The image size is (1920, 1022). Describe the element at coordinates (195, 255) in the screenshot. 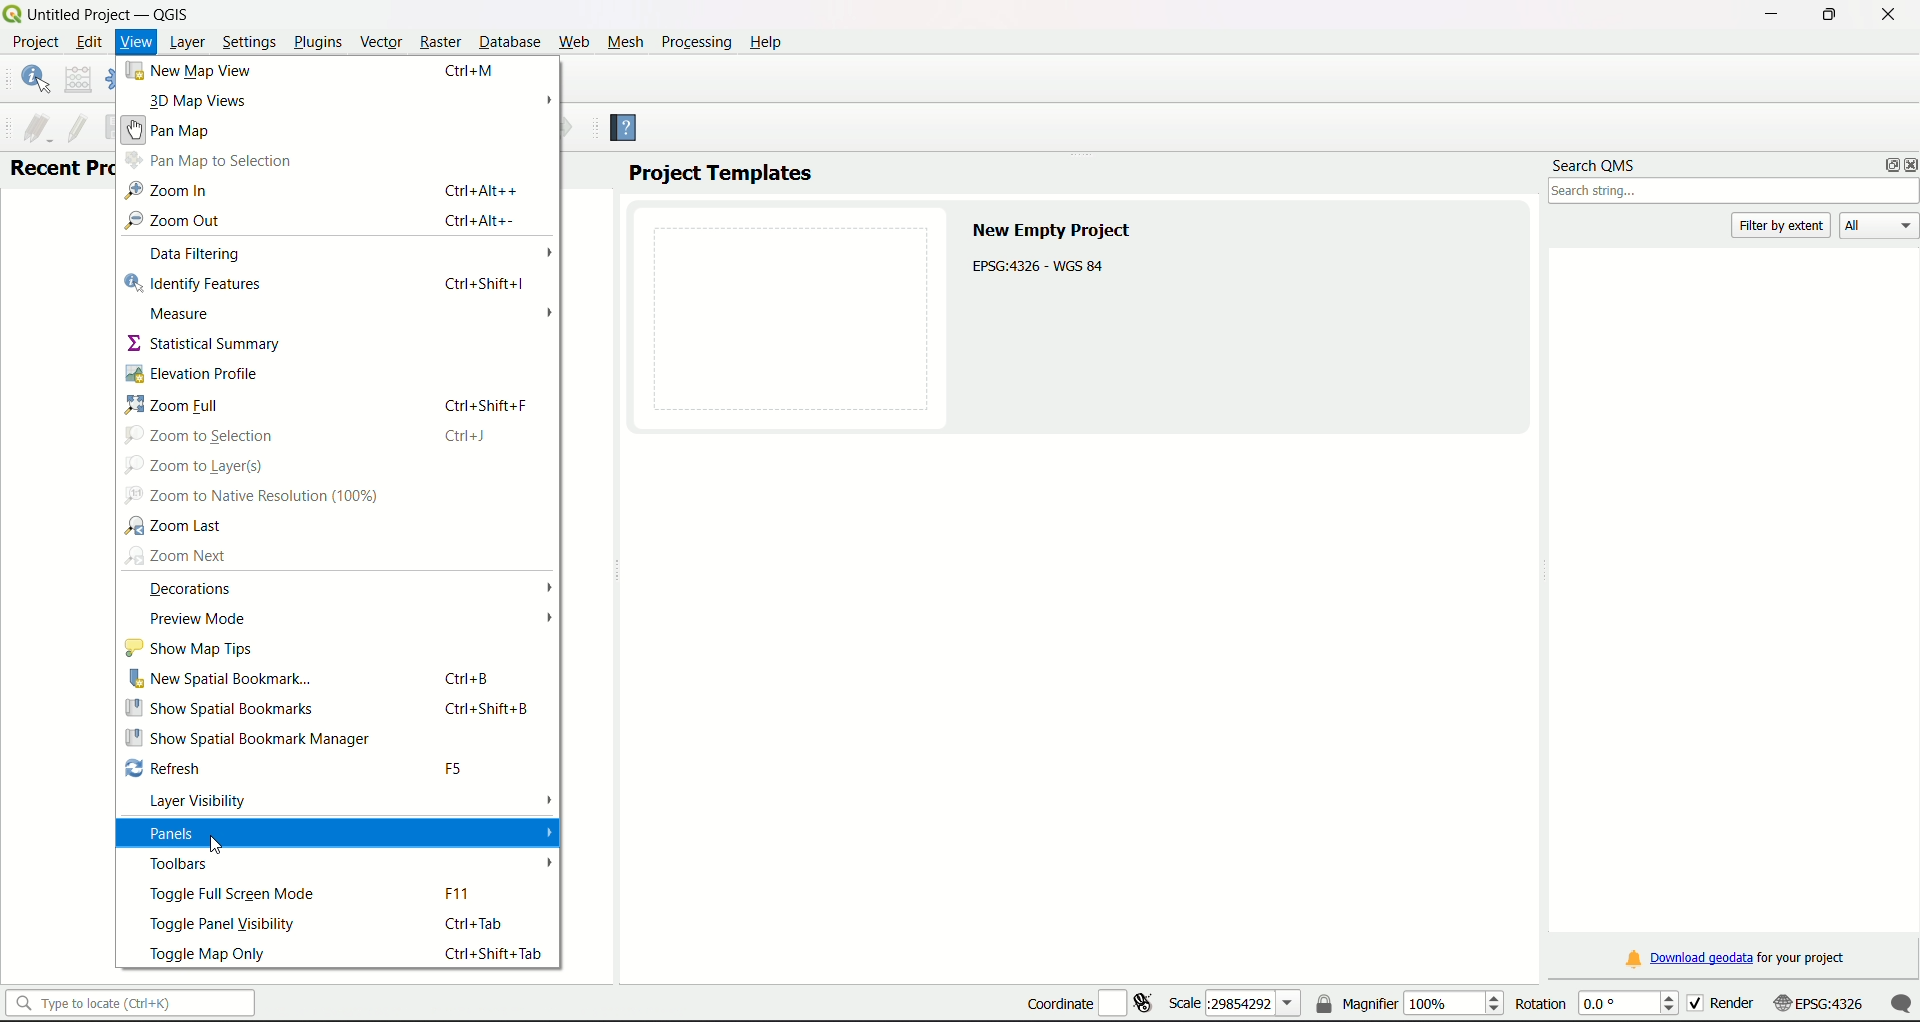

I see `data filtering` at that location.